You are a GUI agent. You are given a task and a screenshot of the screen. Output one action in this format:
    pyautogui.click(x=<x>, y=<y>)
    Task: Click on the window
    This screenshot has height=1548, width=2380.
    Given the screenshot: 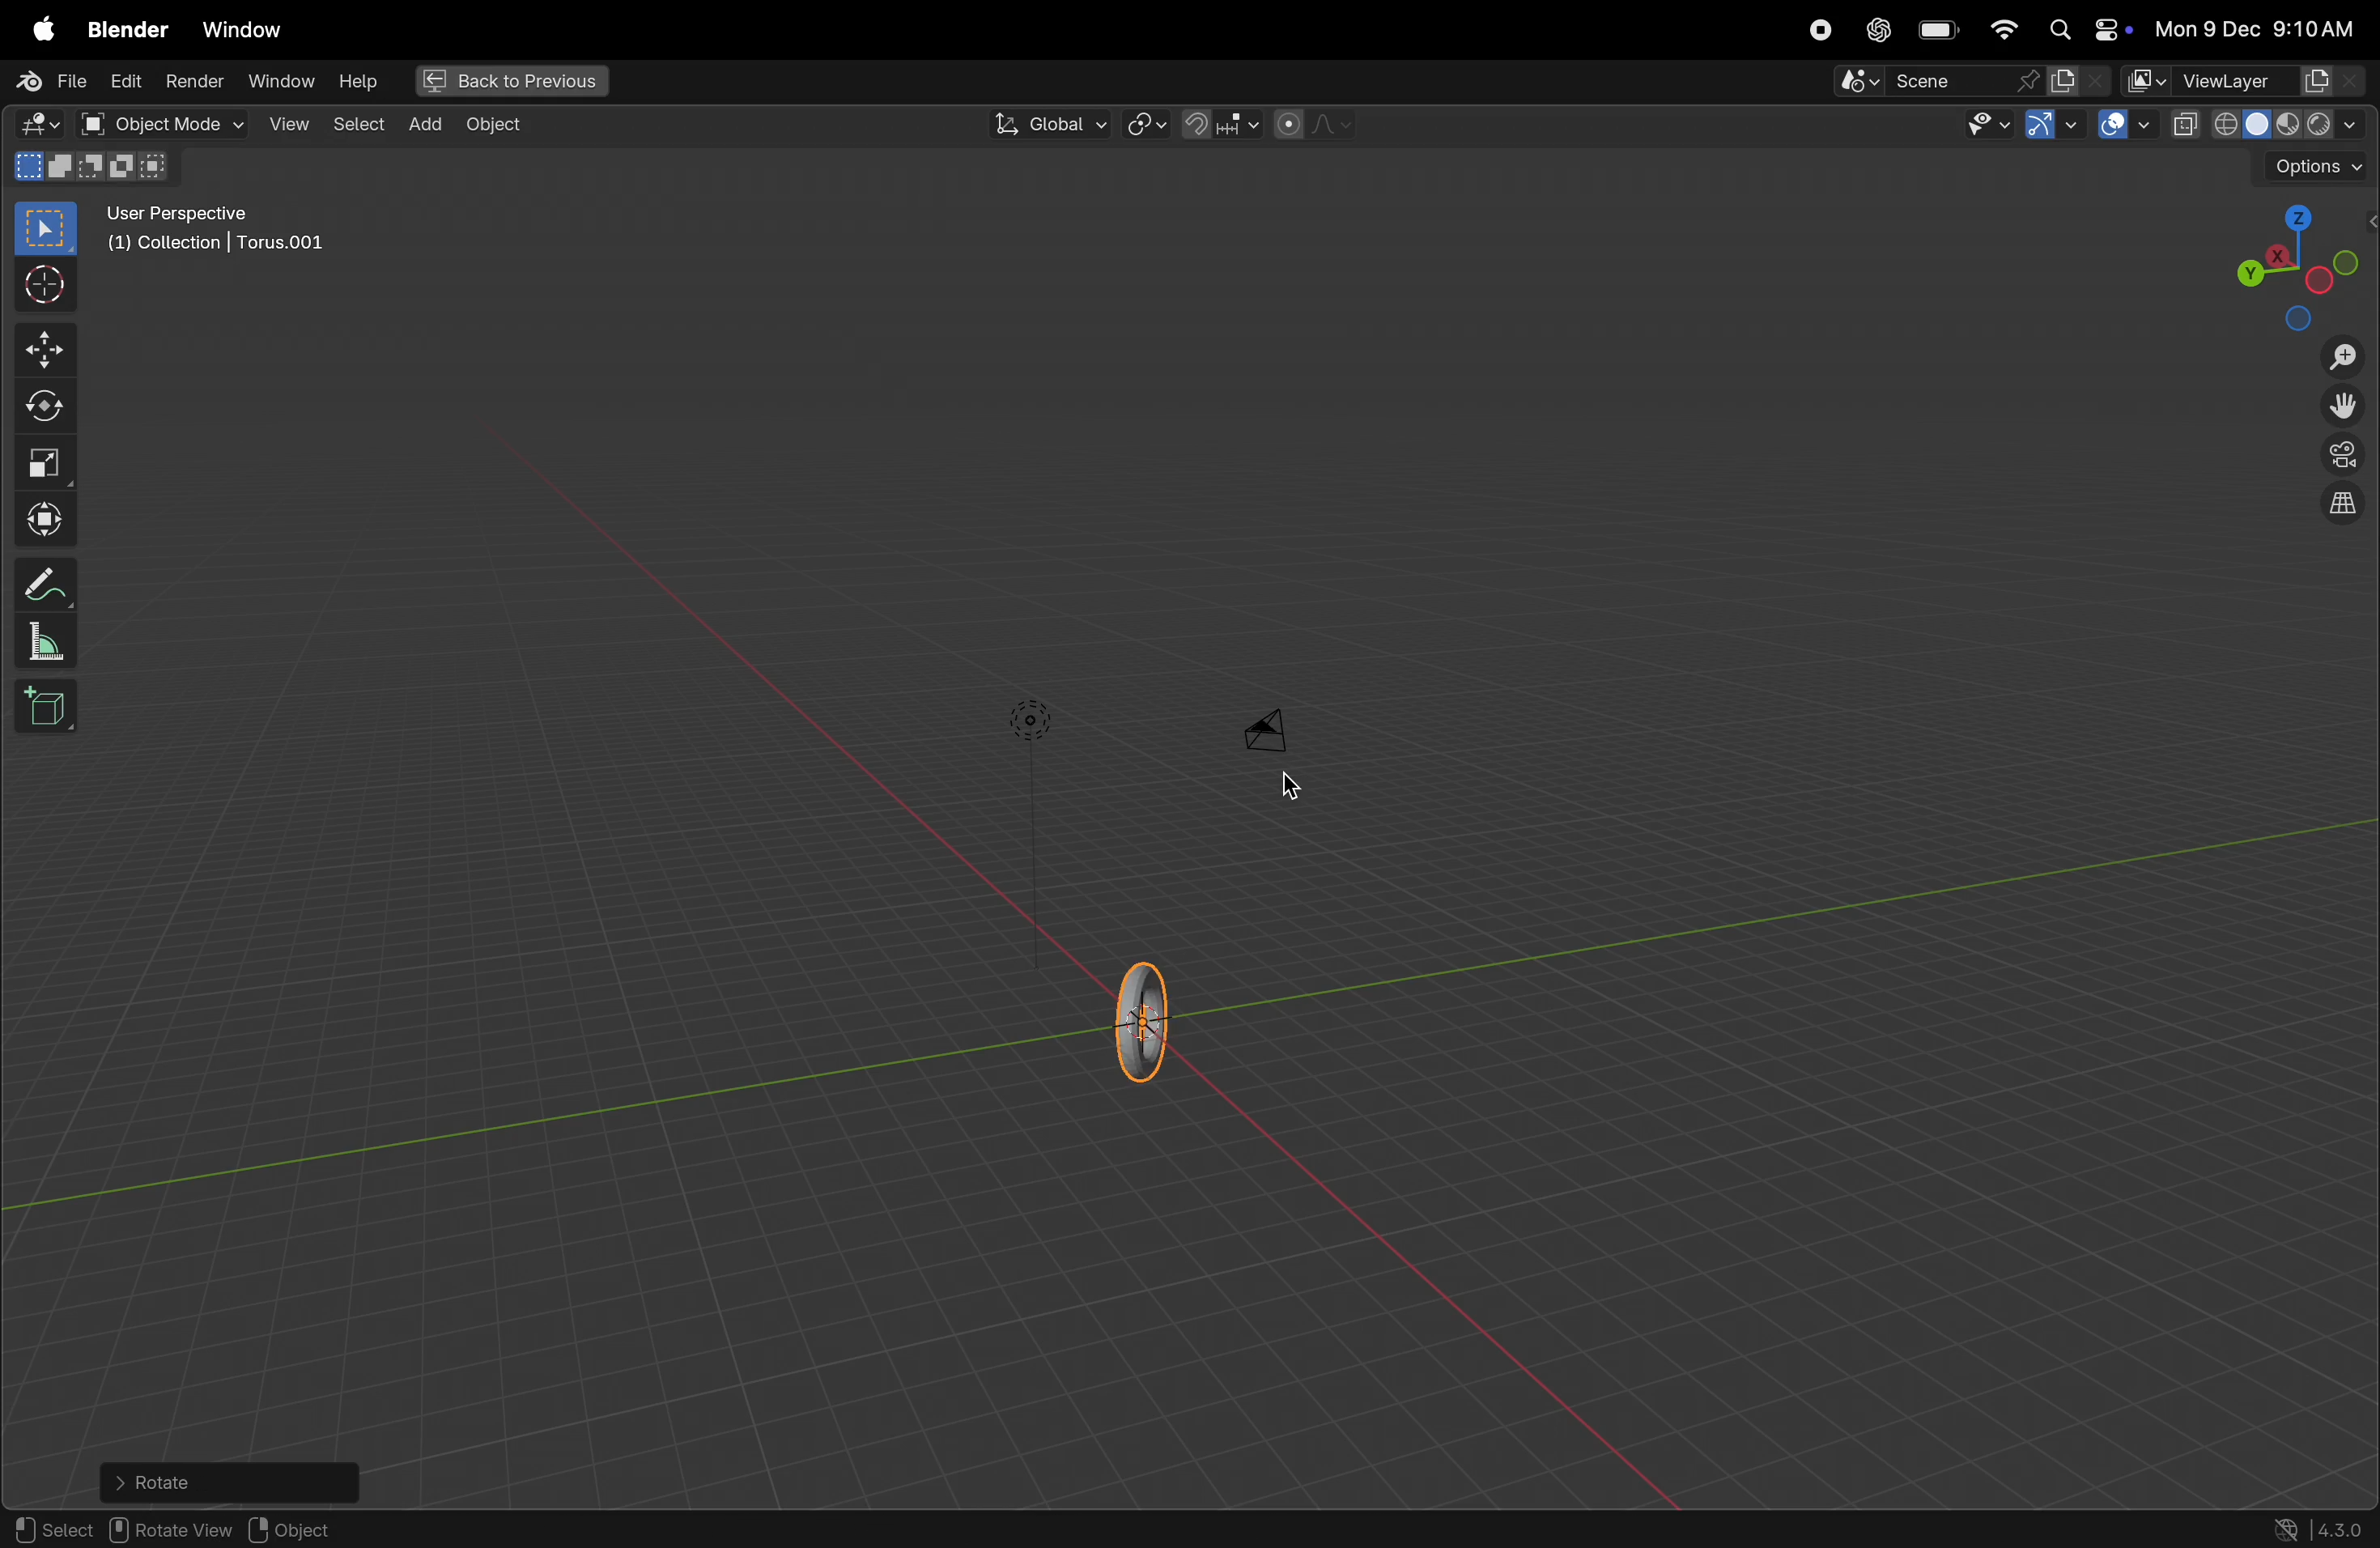 What is the action you would take?
    pyautogui.click(x=241, y=29)
    